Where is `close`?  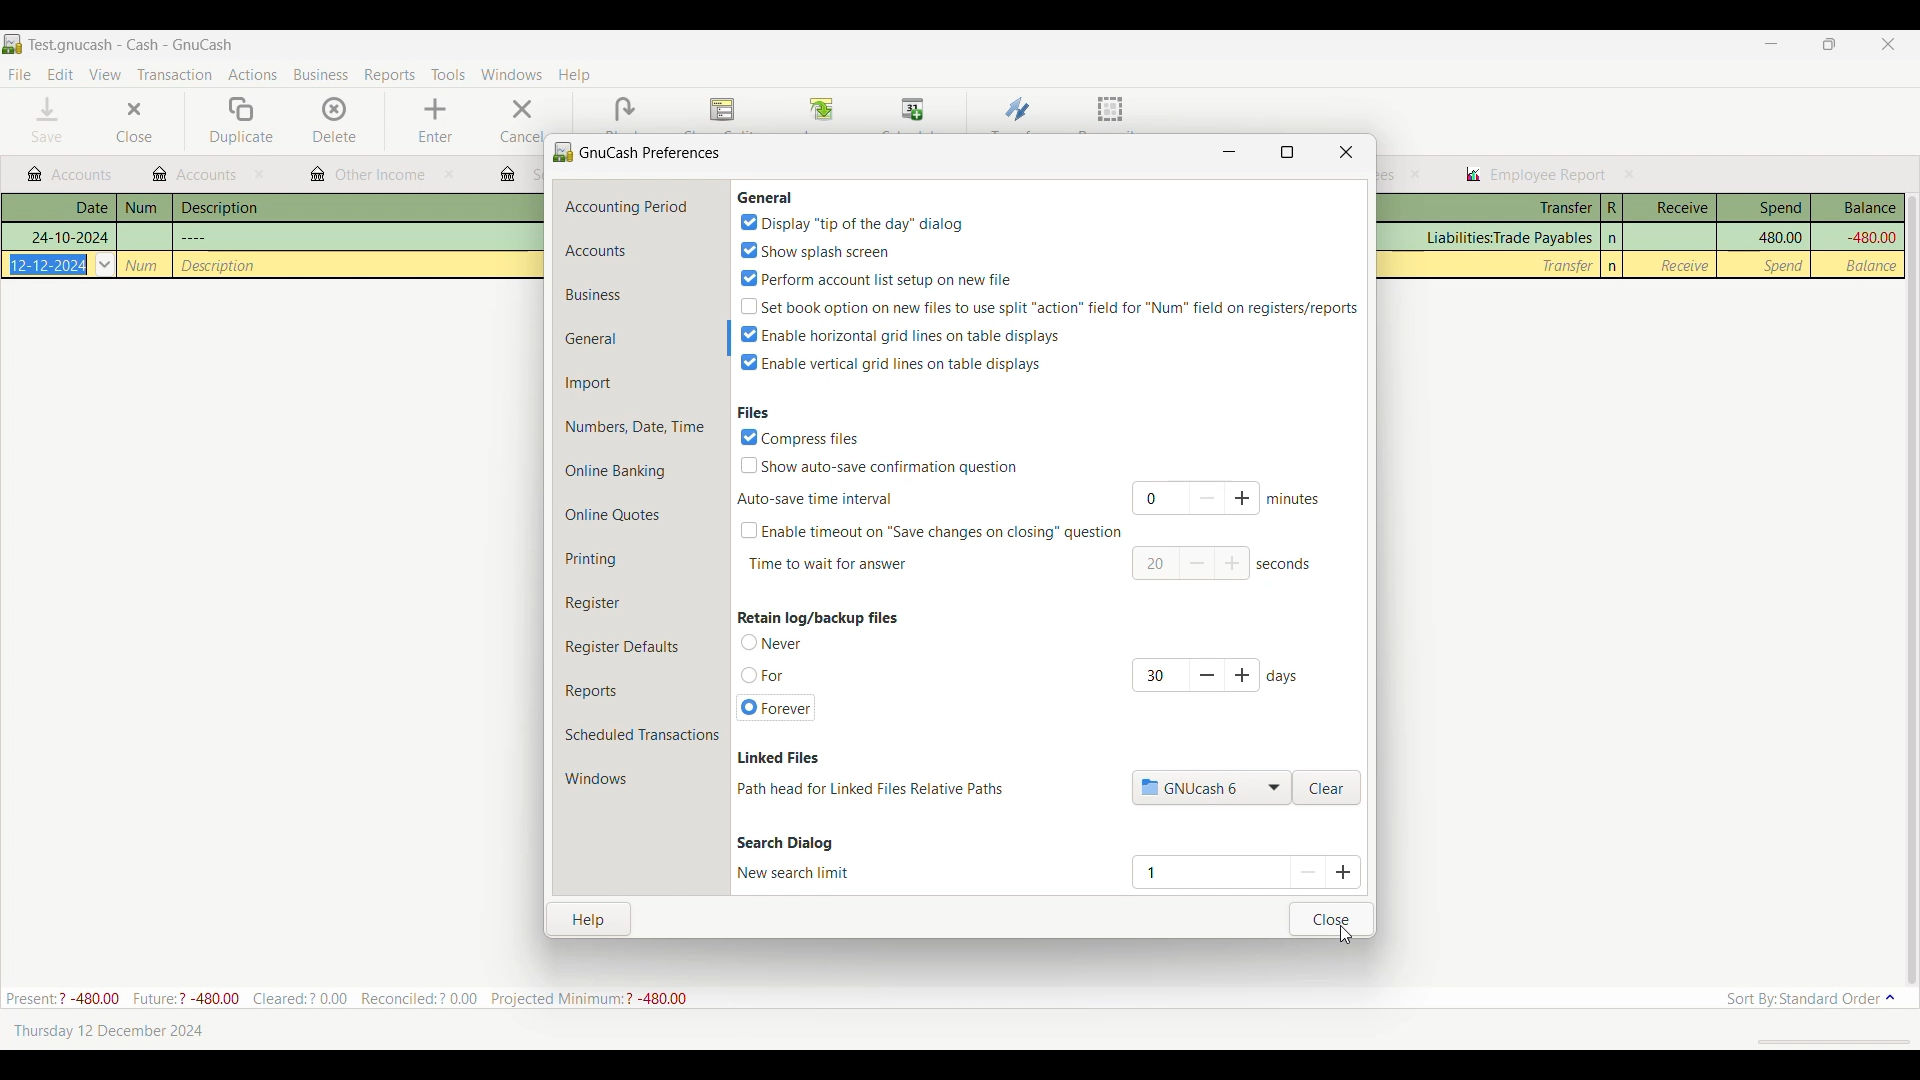 close is located at coordinates (448, 174).